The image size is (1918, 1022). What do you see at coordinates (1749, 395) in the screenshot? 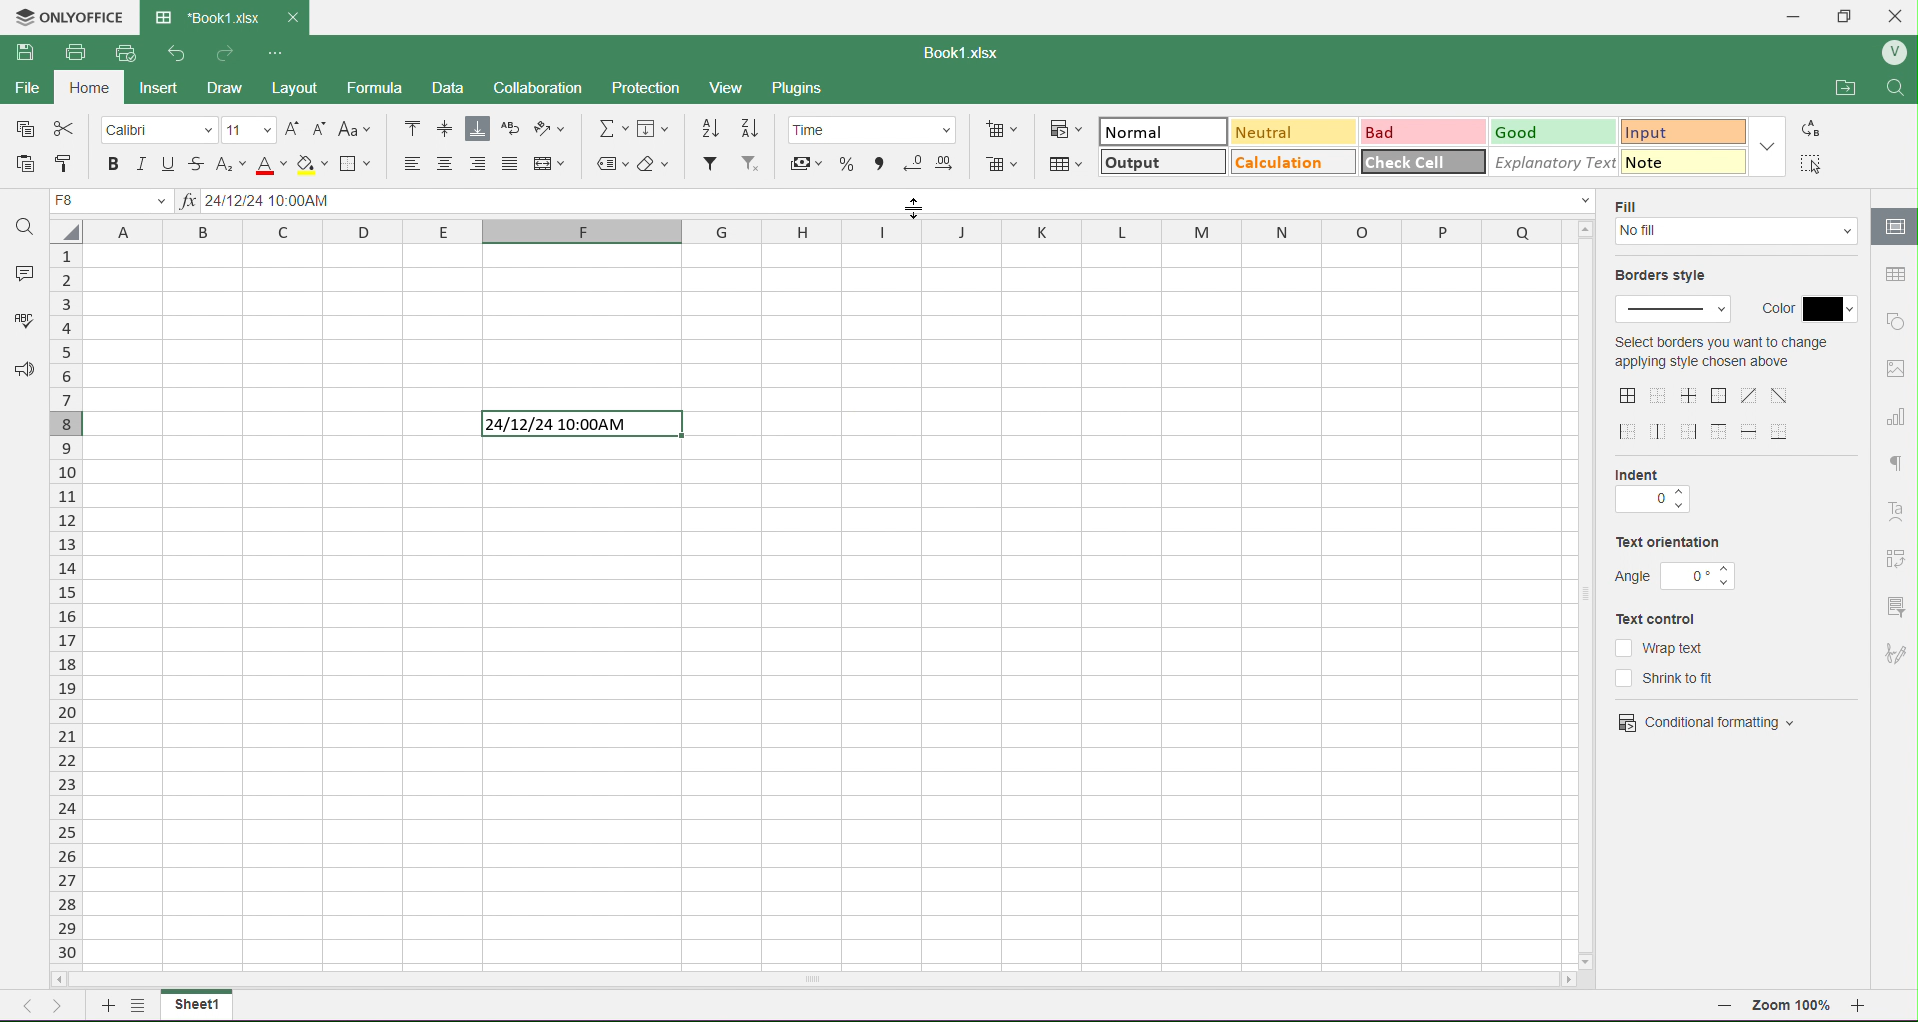
I see `center` at bounding box center [1749, 395].